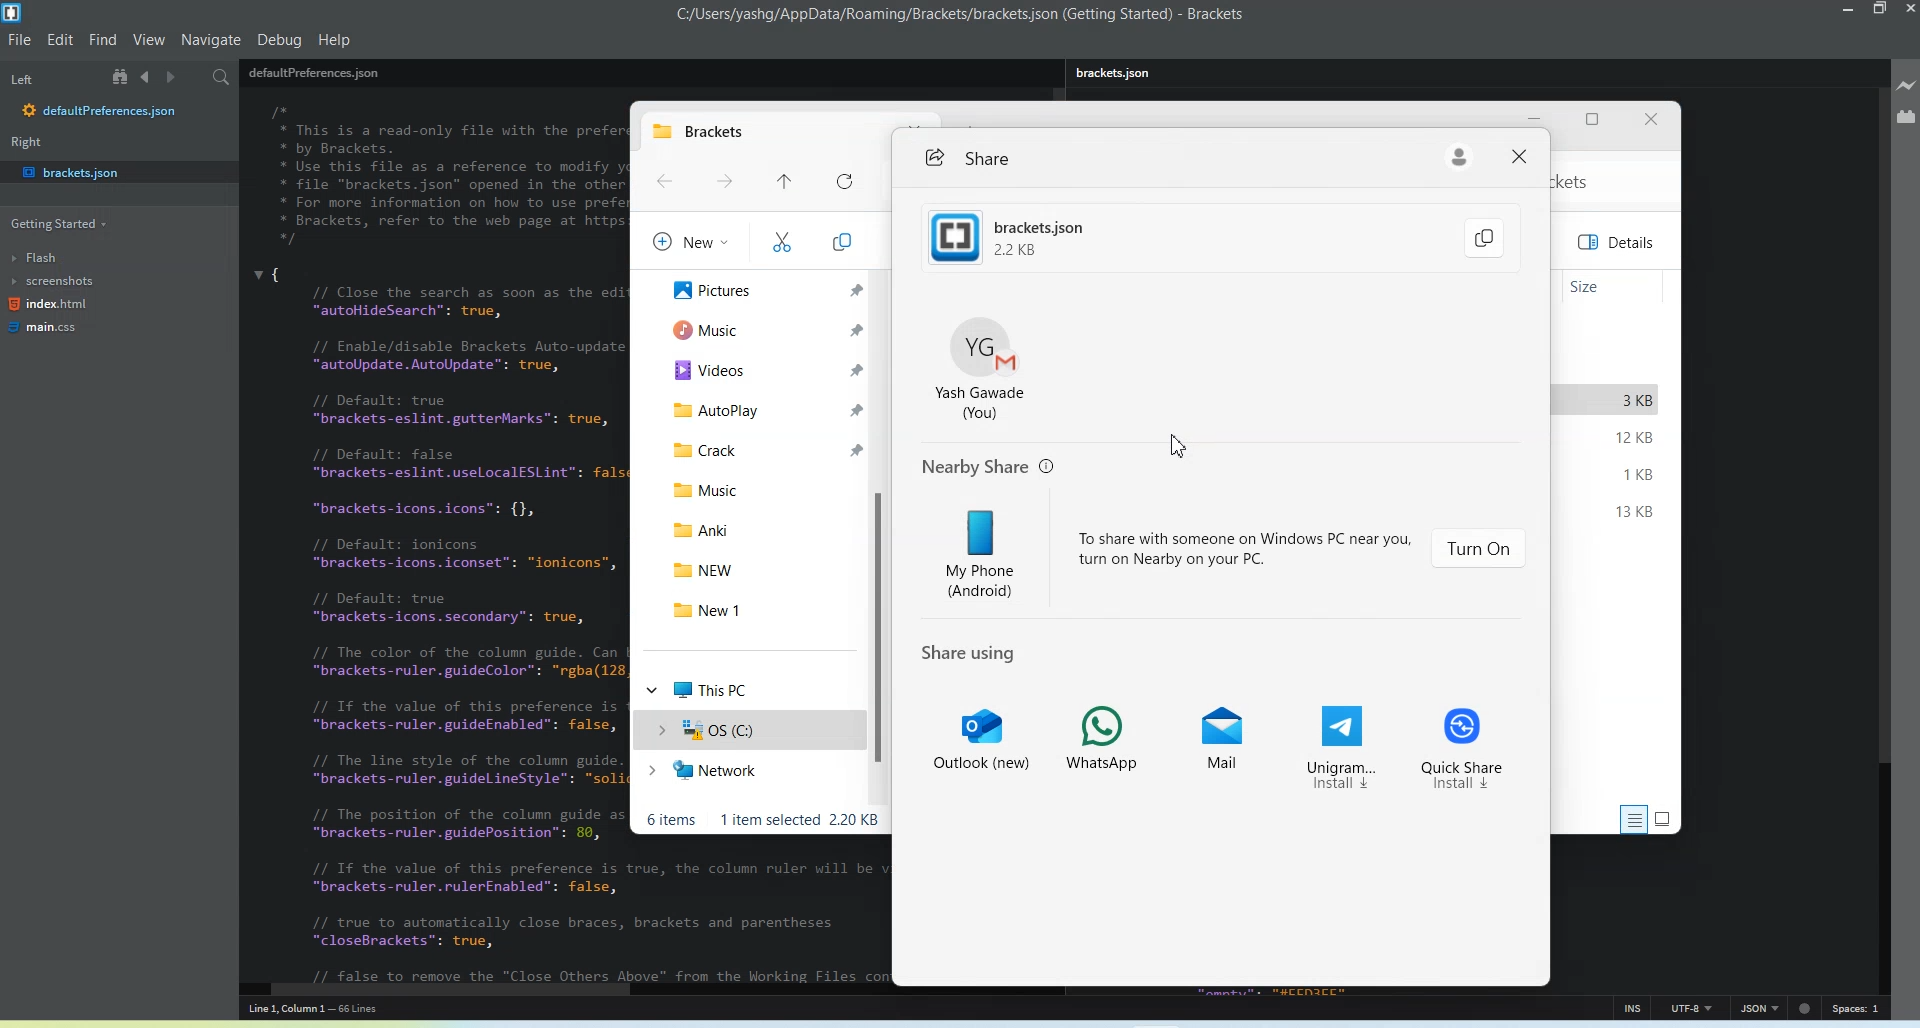 This screenshot has height=1028, width=1920. What do you see at coordinates (663, 182) in the screenshot?
I see `Go Back` at bounding box center [663, 182].